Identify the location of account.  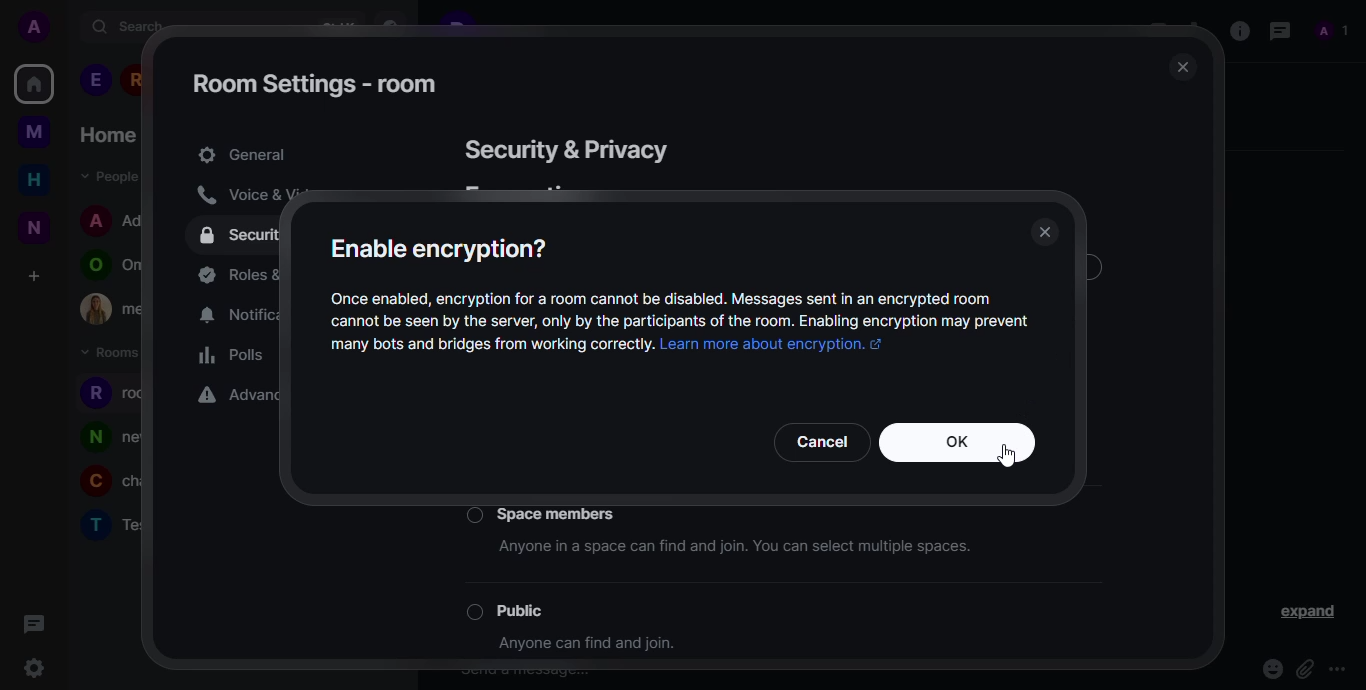
(33, 27).